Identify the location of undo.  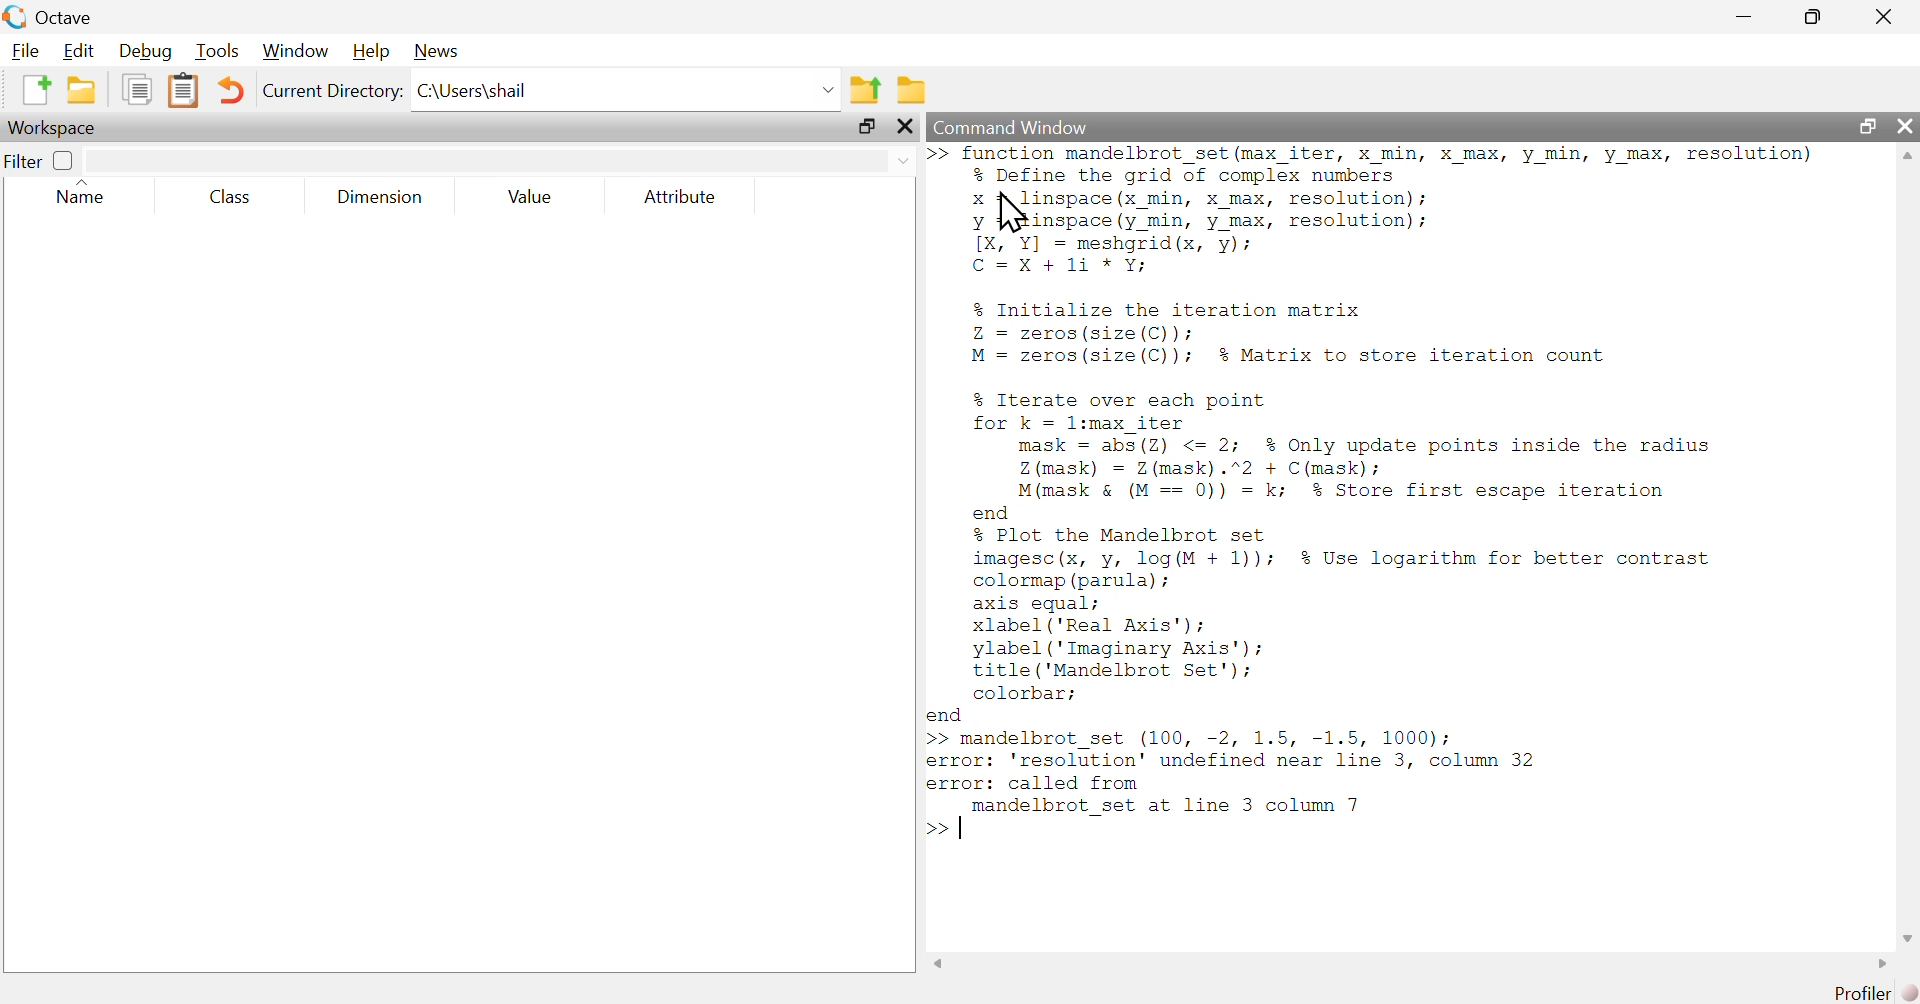
(231, 89).